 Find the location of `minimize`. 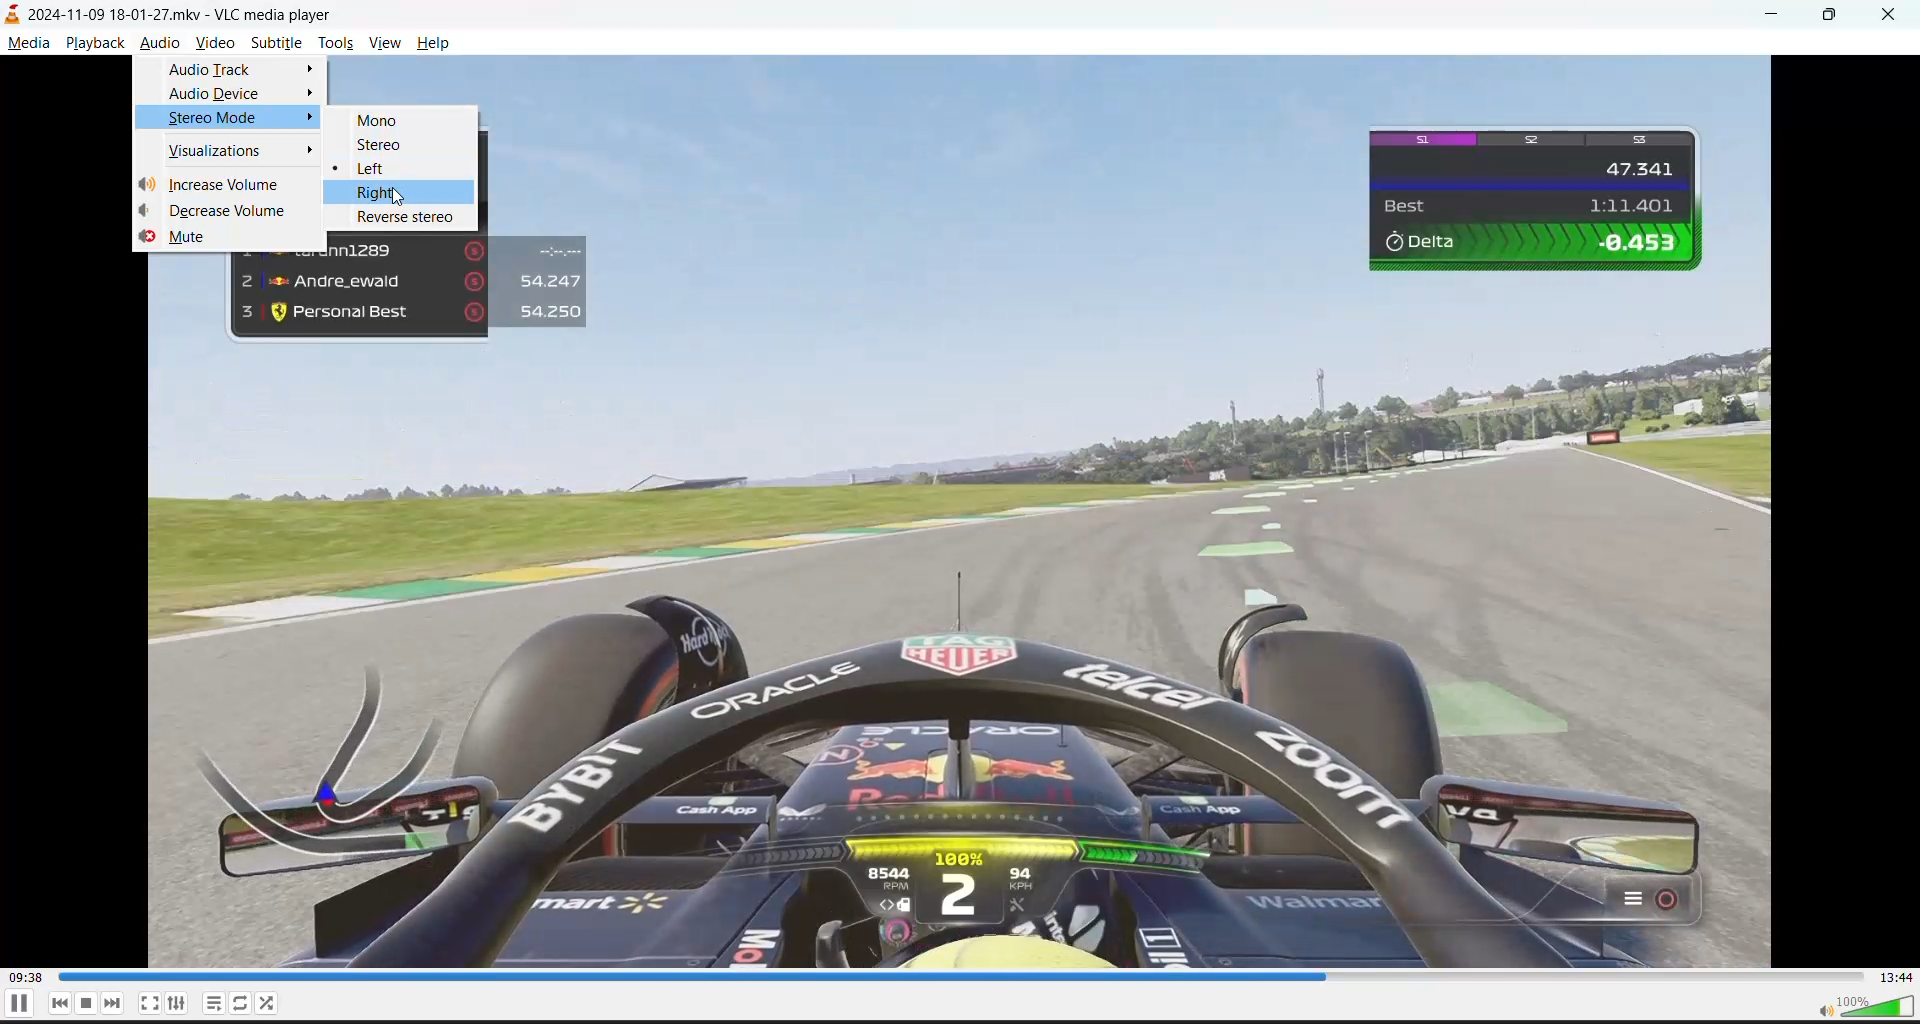

minimize is located at coordinates (1780, 15).